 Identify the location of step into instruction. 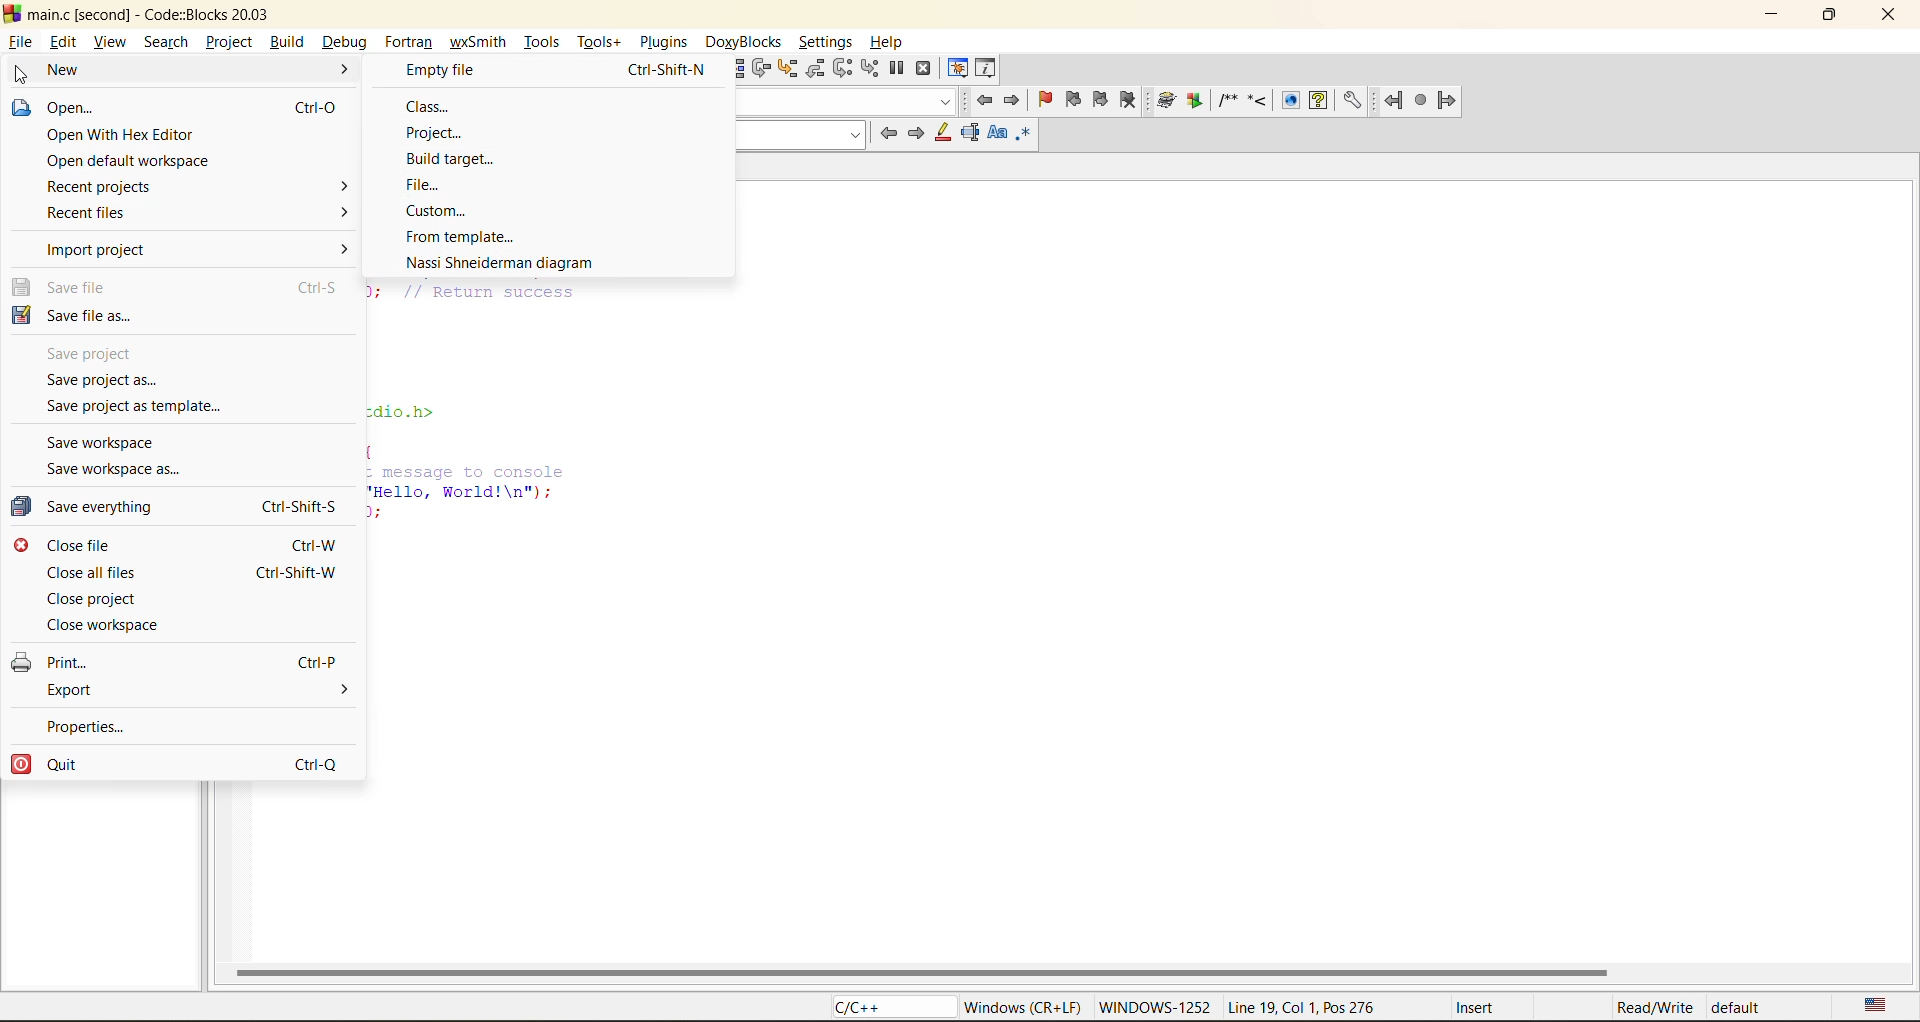
(869, 67).